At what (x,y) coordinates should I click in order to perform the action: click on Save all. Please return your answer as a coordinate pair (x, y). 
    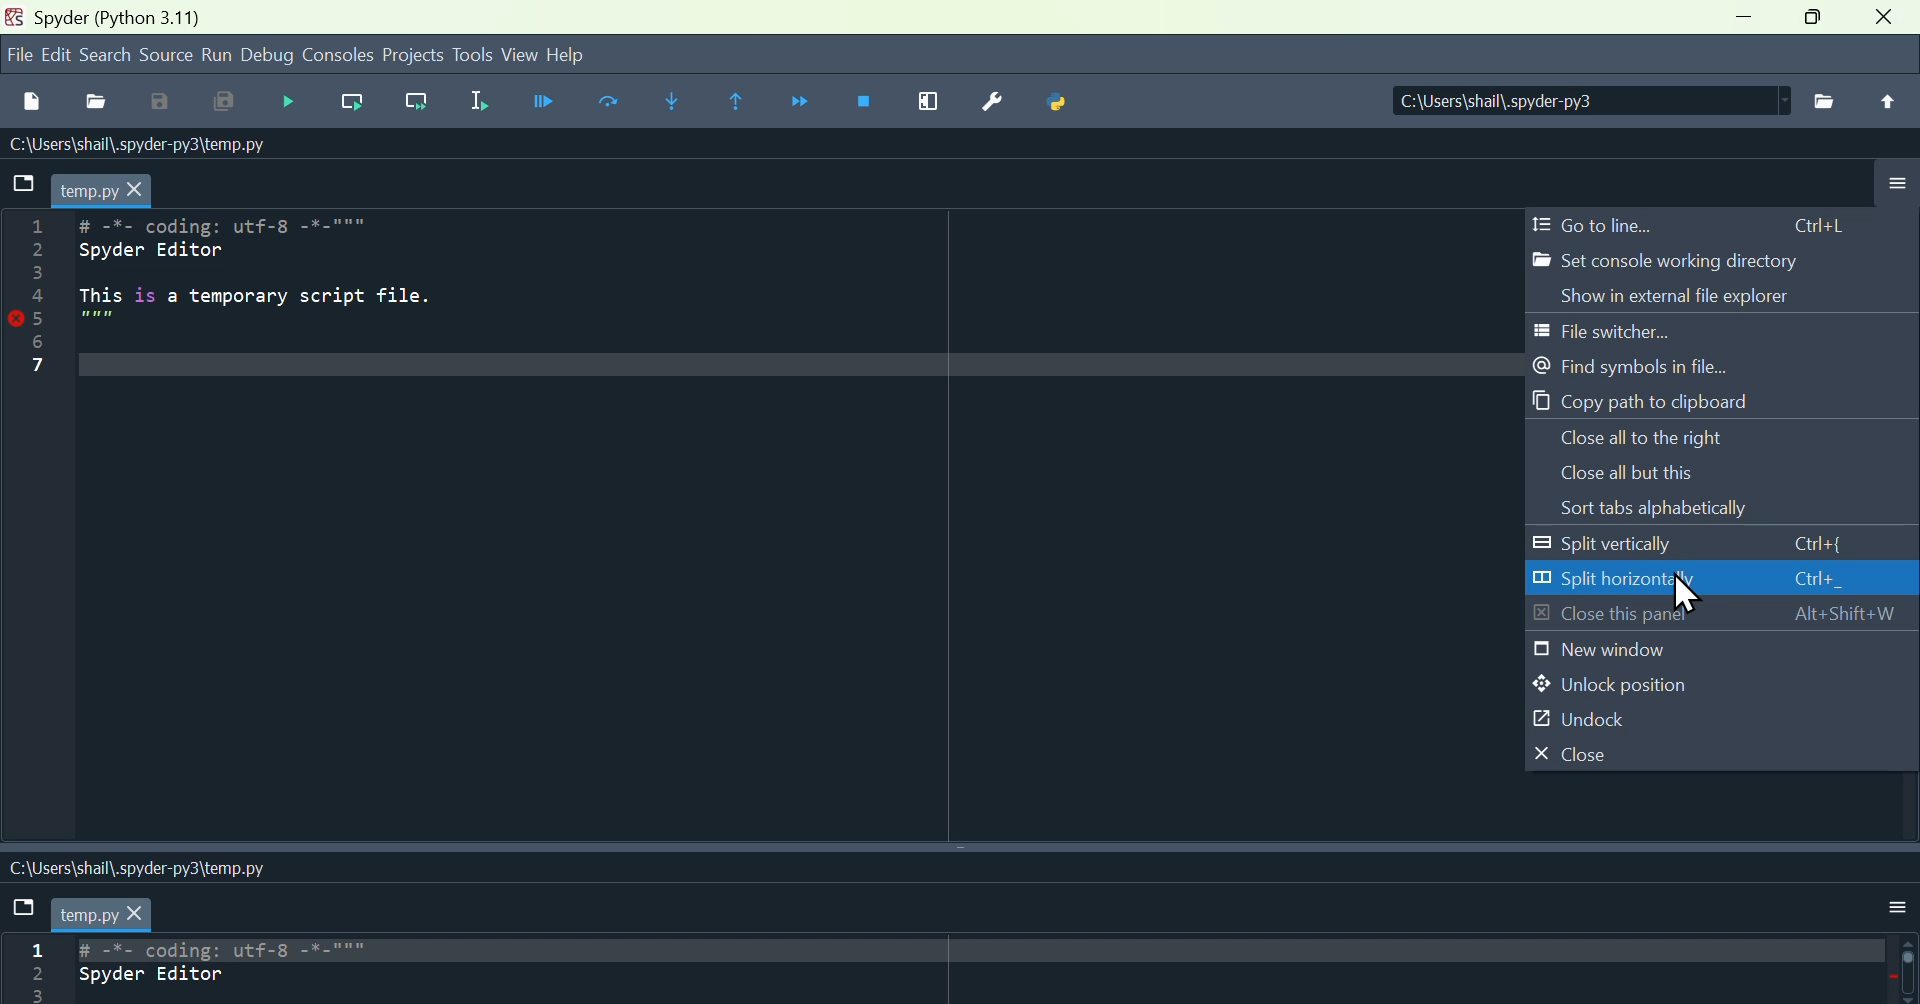
    Looking at the image, I should click on (234, 106).